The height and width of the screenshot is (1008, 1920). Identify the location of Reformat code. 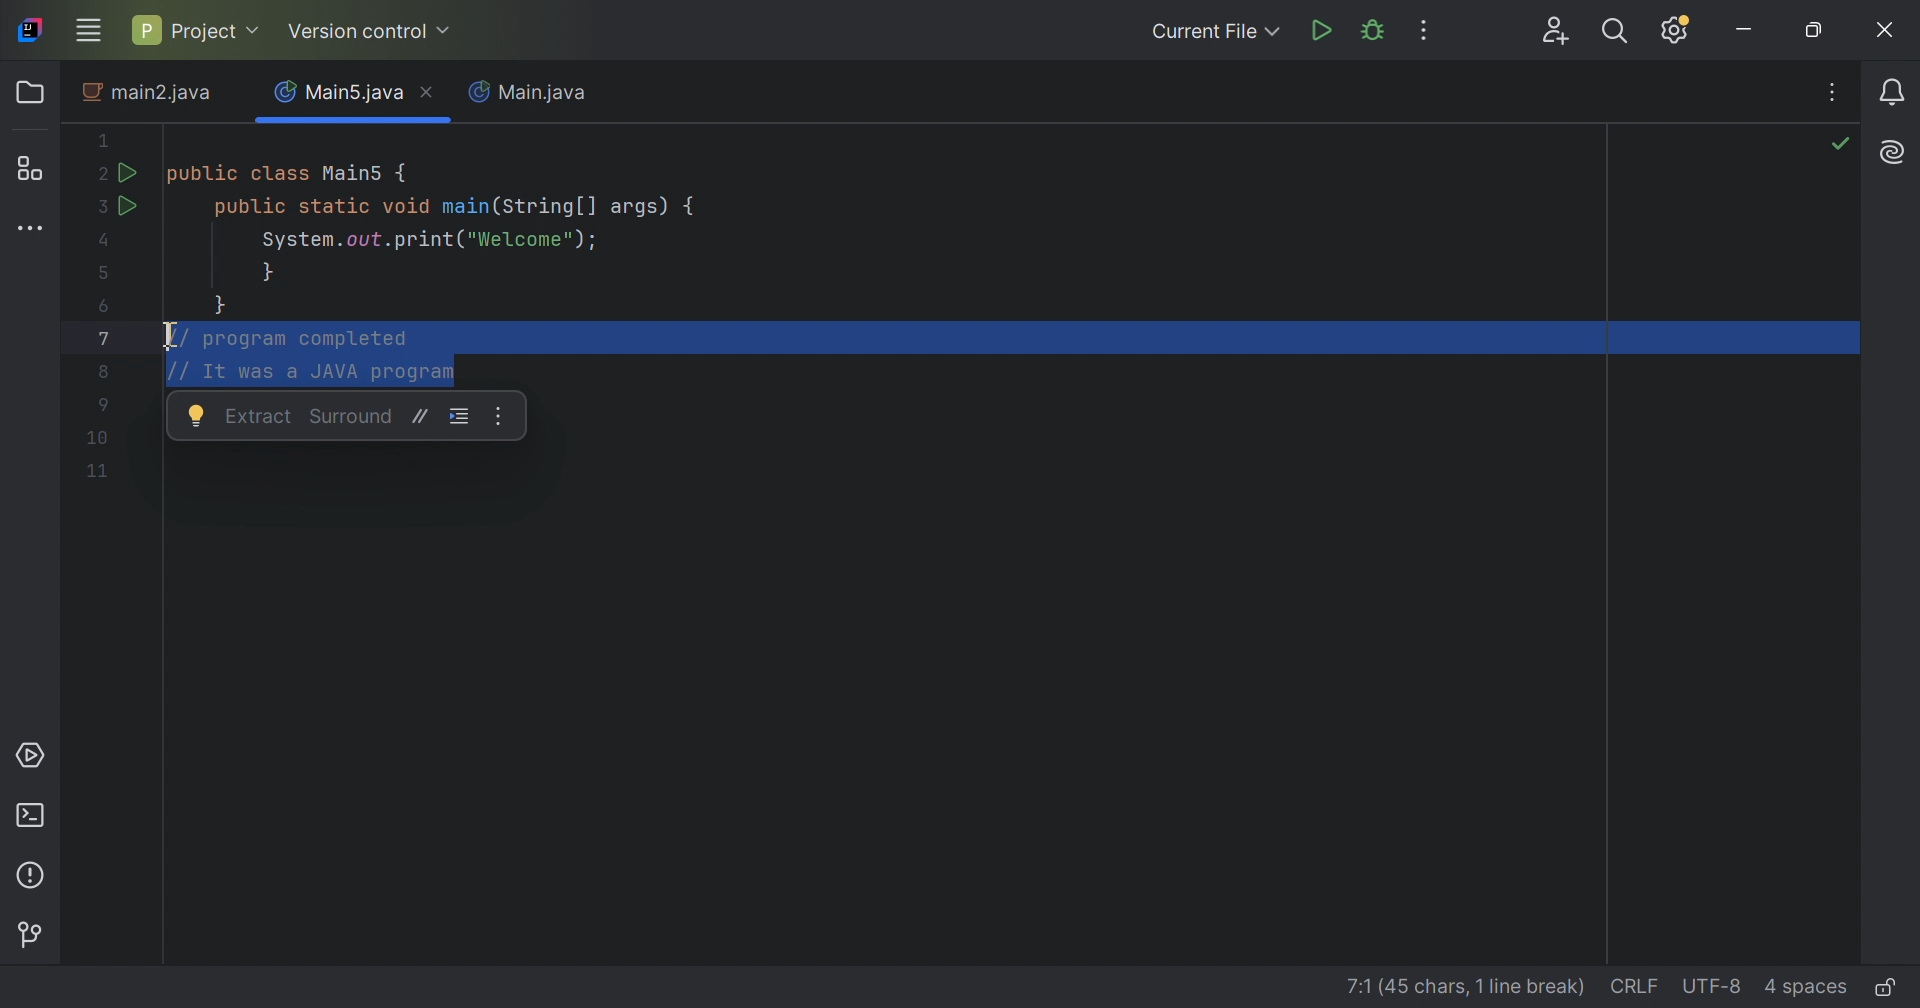
(460, 417).